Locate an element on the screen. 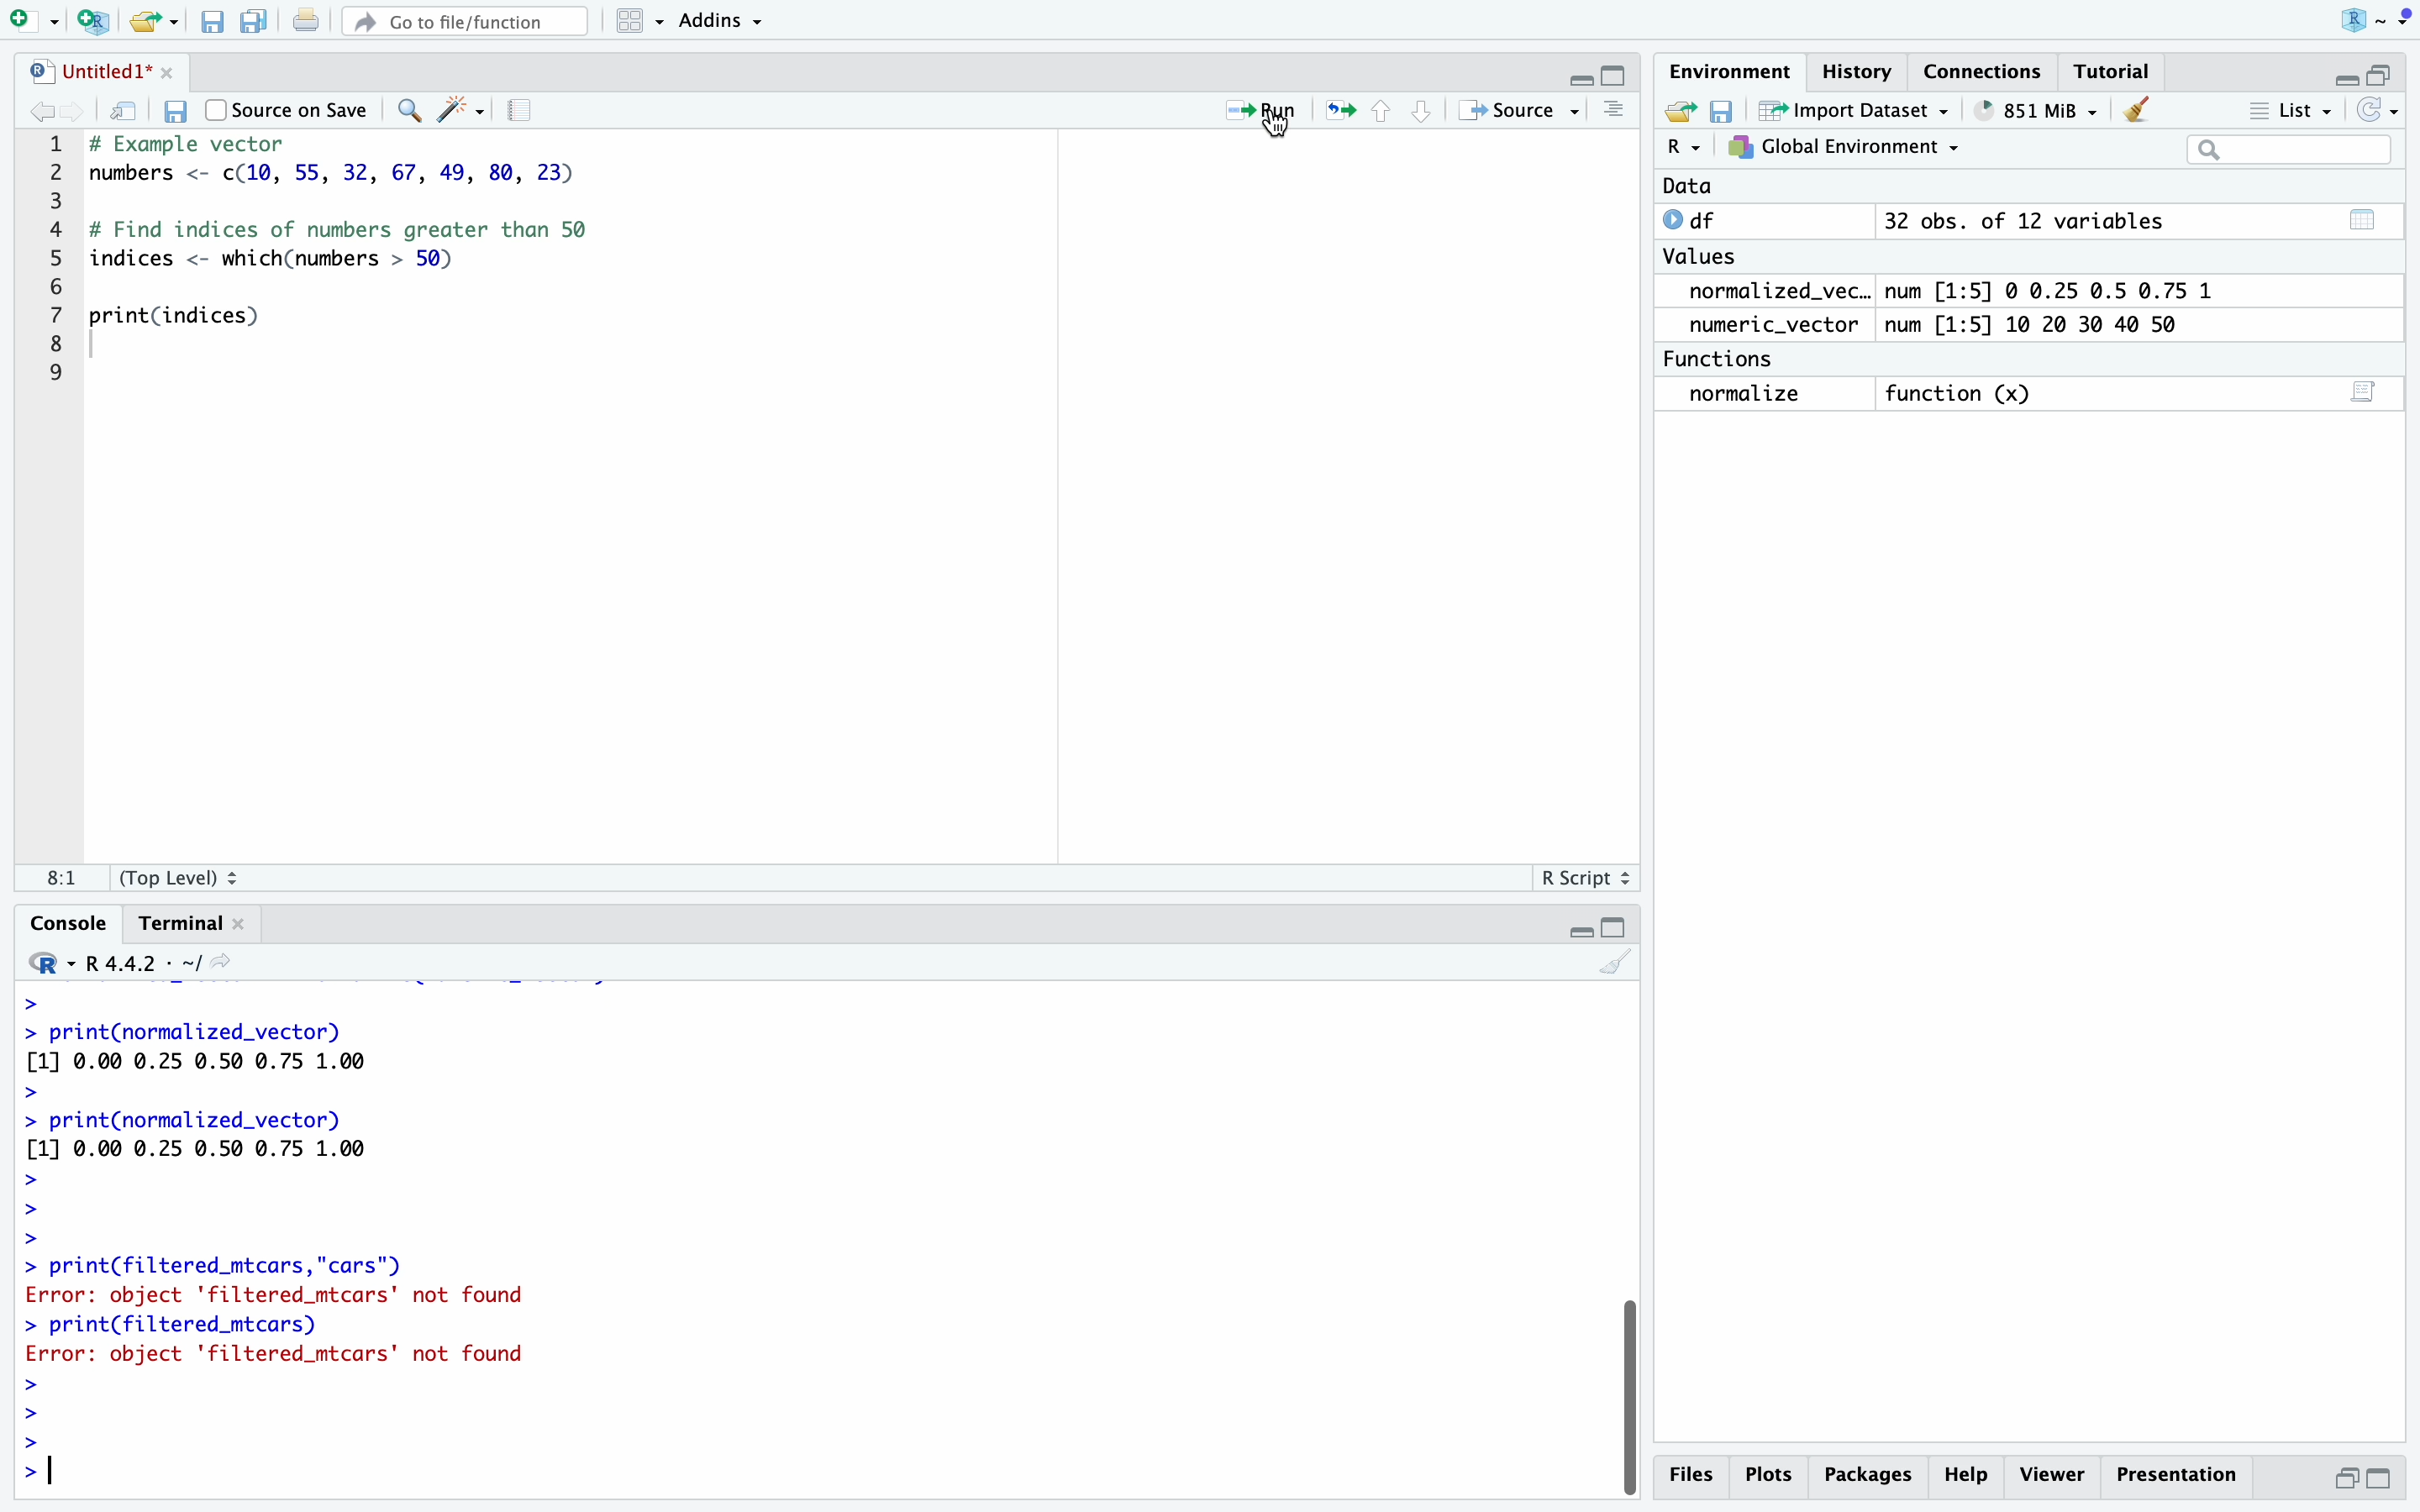 The image size is (2420, 1512). MINIMISE is located at coordinates (1579, 72).